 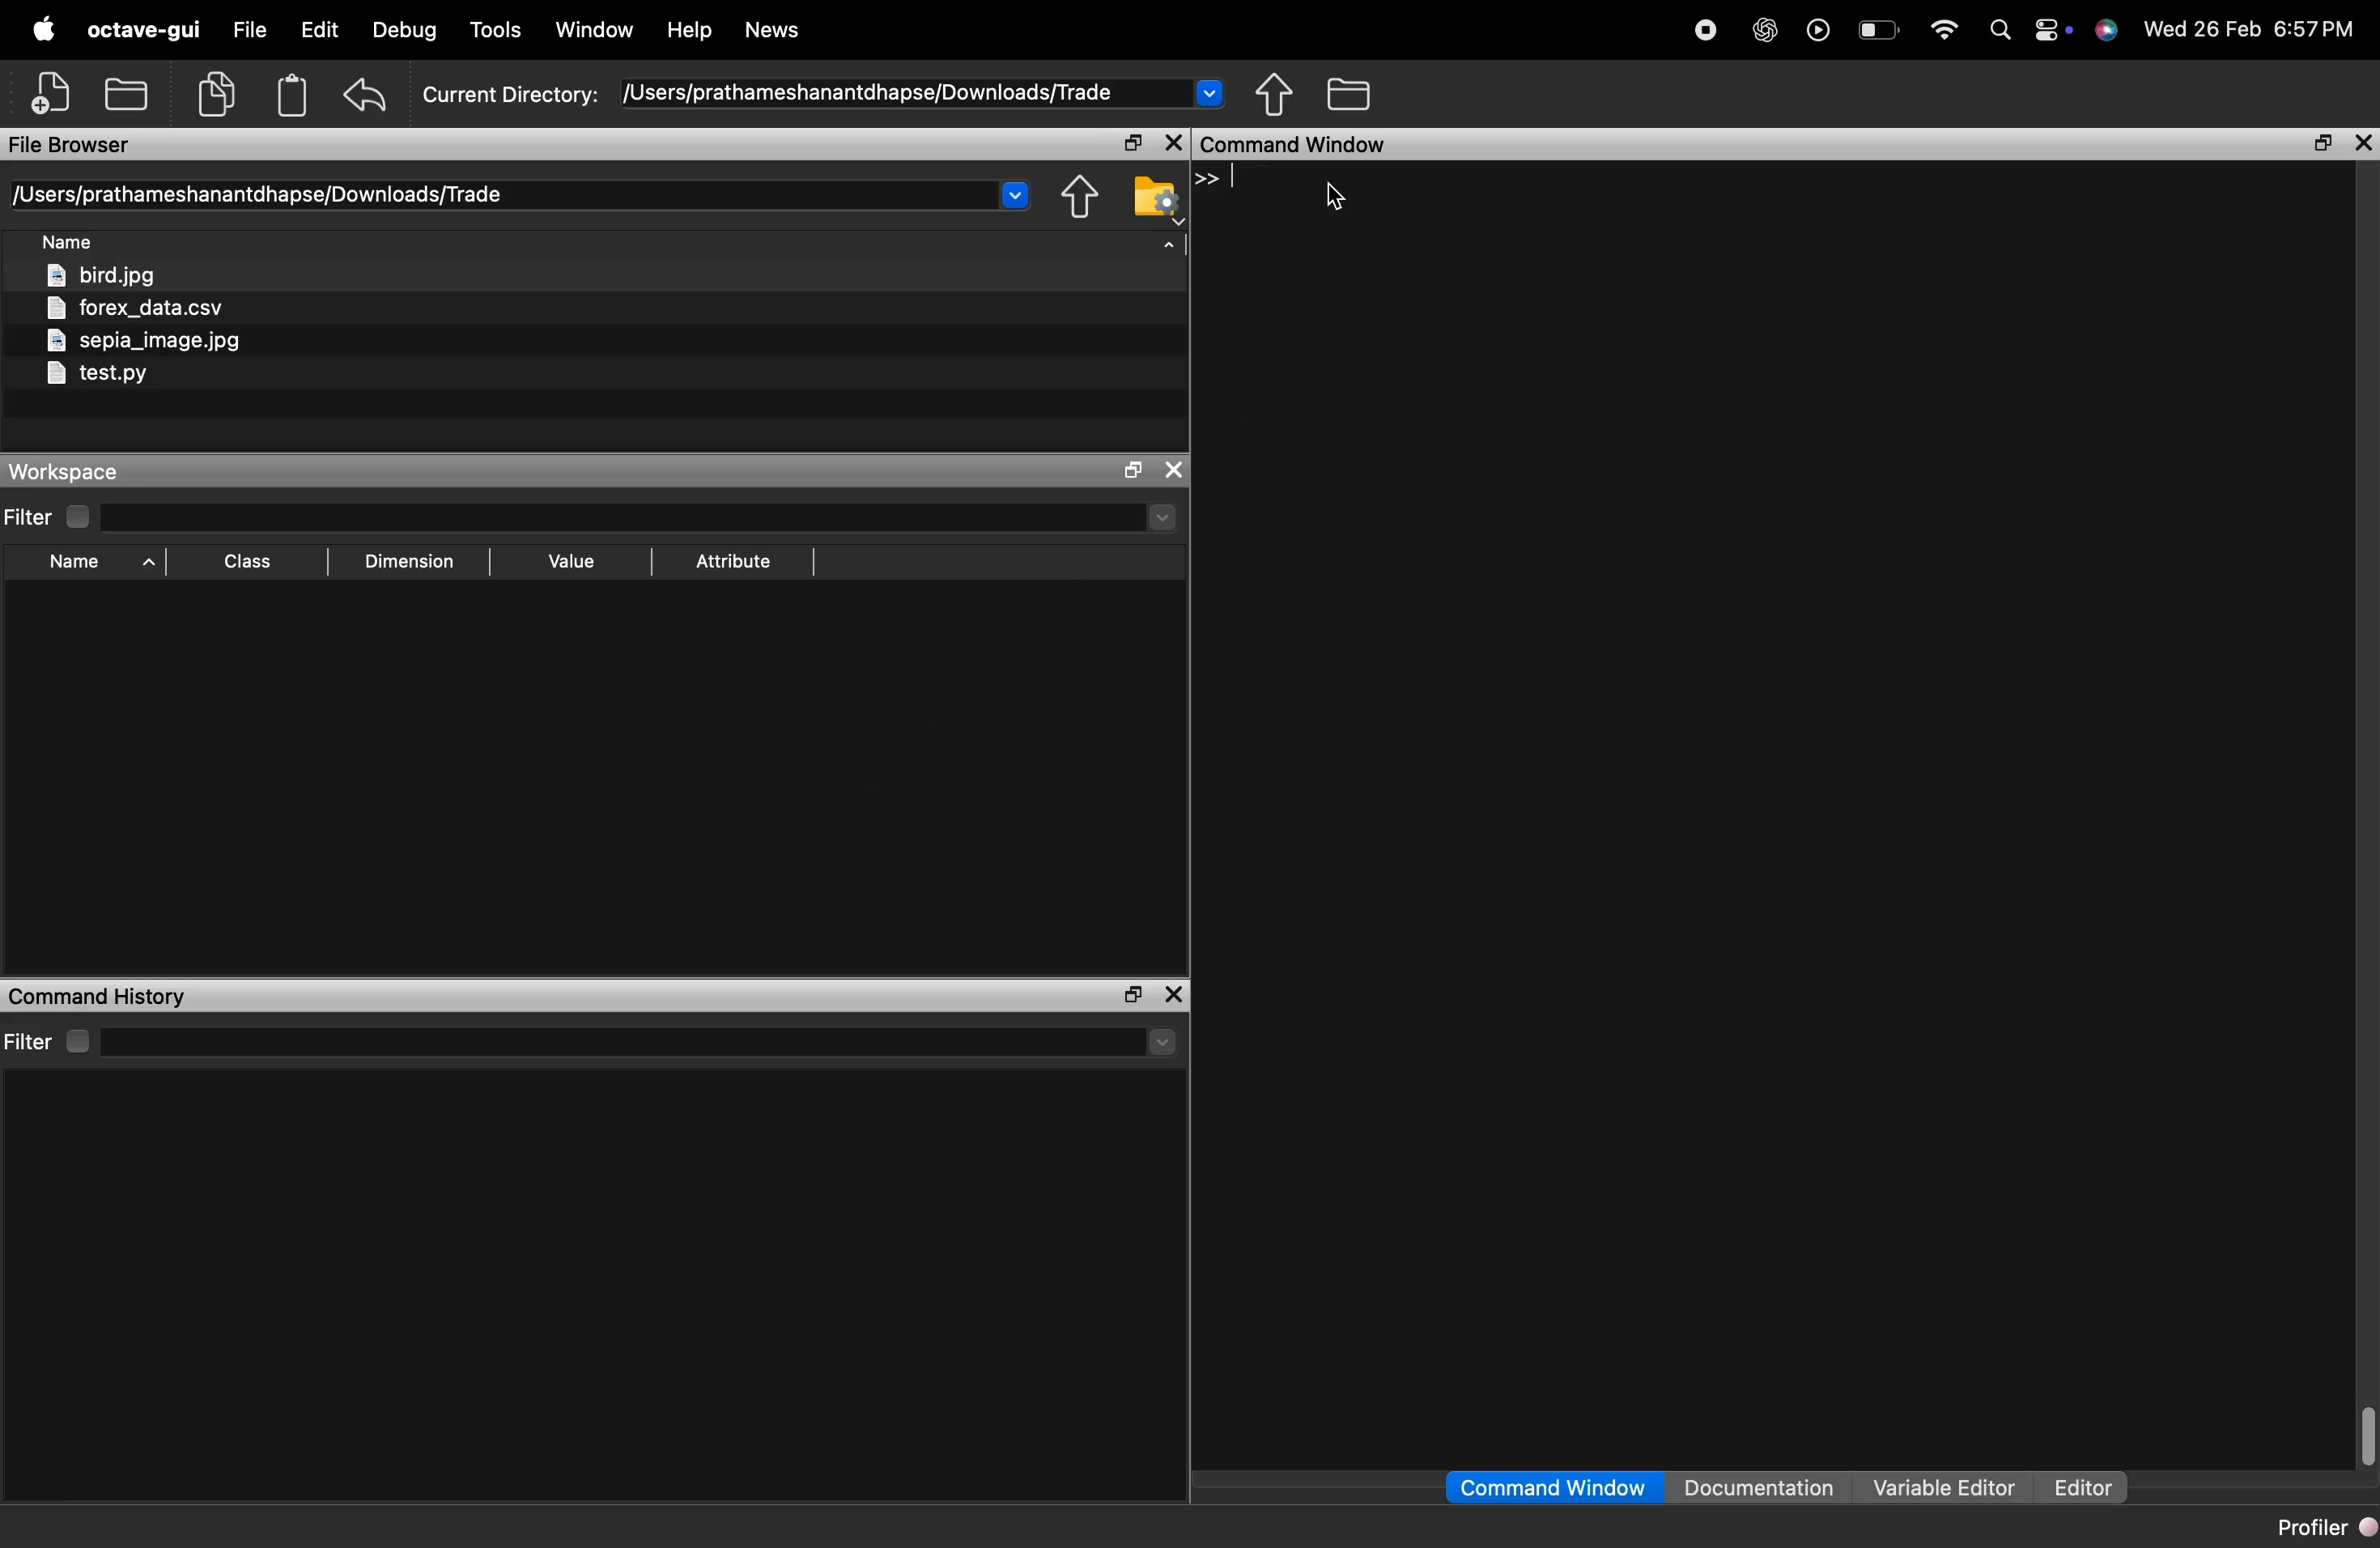 What do you see at coordinates (147, 328) in the screenshot?
I see `files` at bounding box center [147, 328].